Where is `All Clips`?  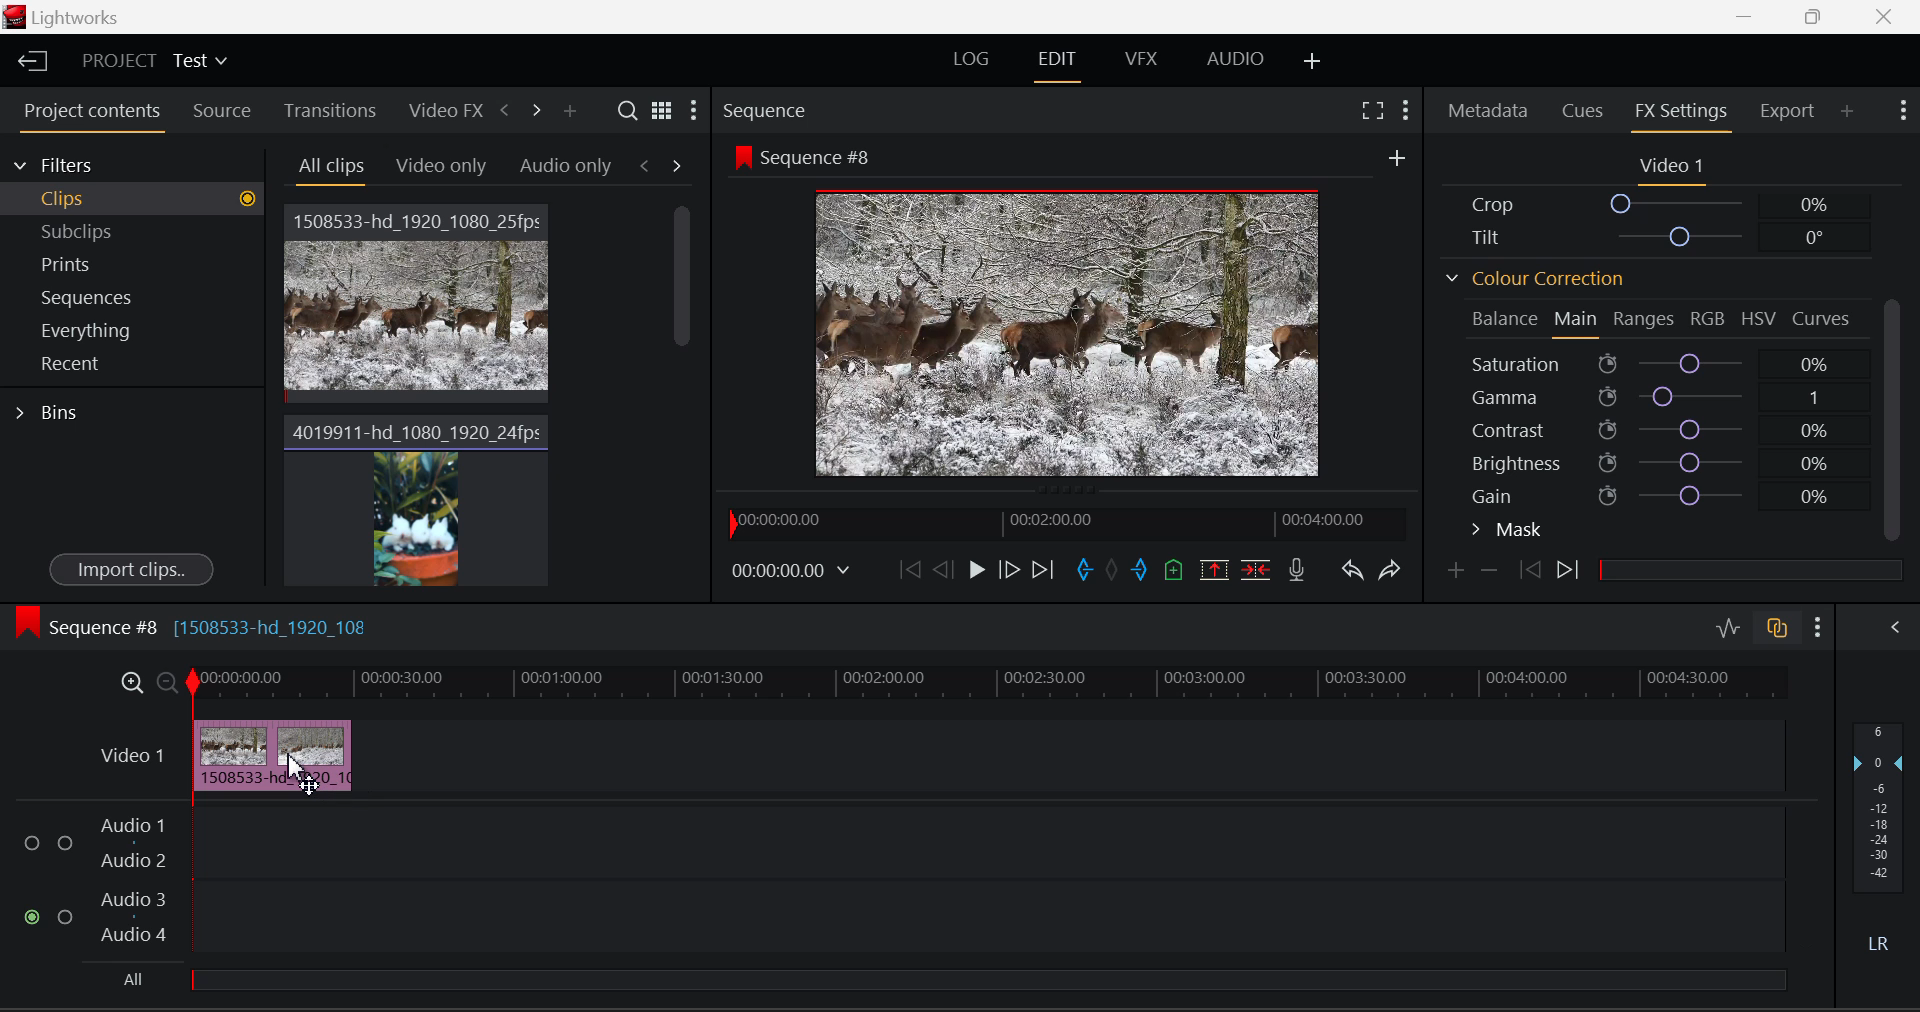
All Clips is located at coordinates (330, 165).